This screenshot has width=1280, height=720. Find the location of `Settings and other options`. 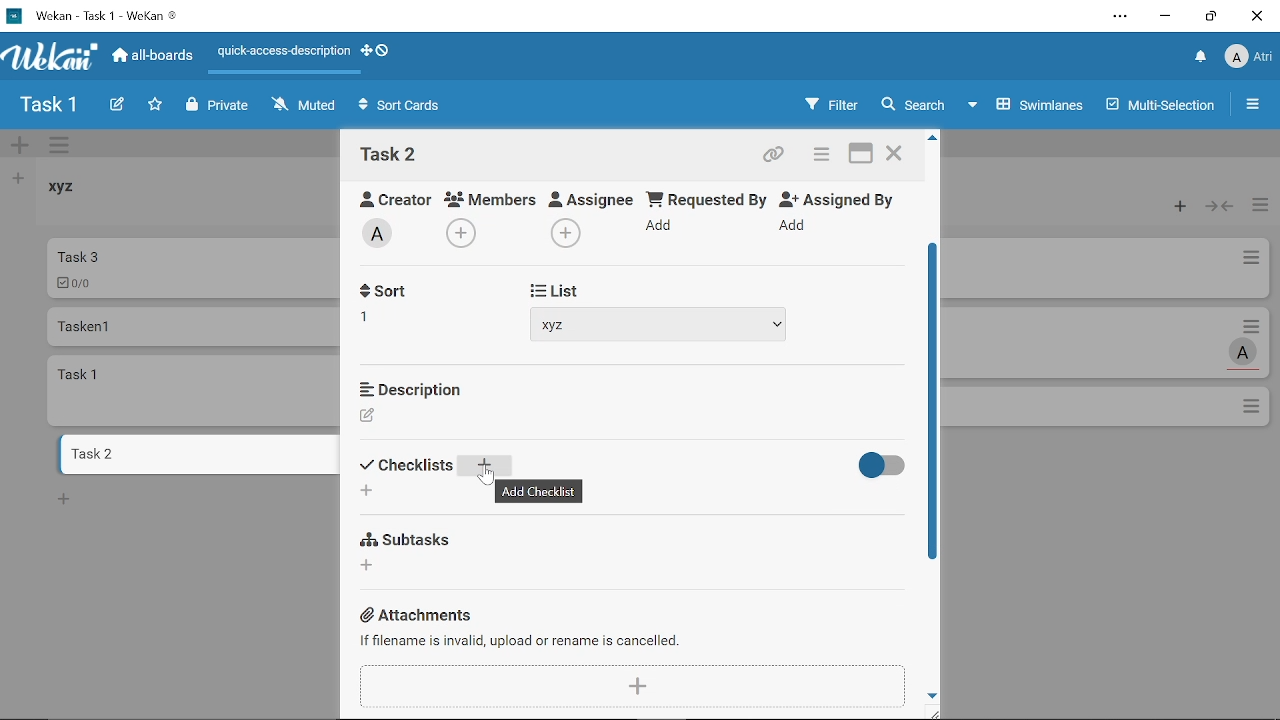

Settings and other options is located at coordinates (1122, 18).